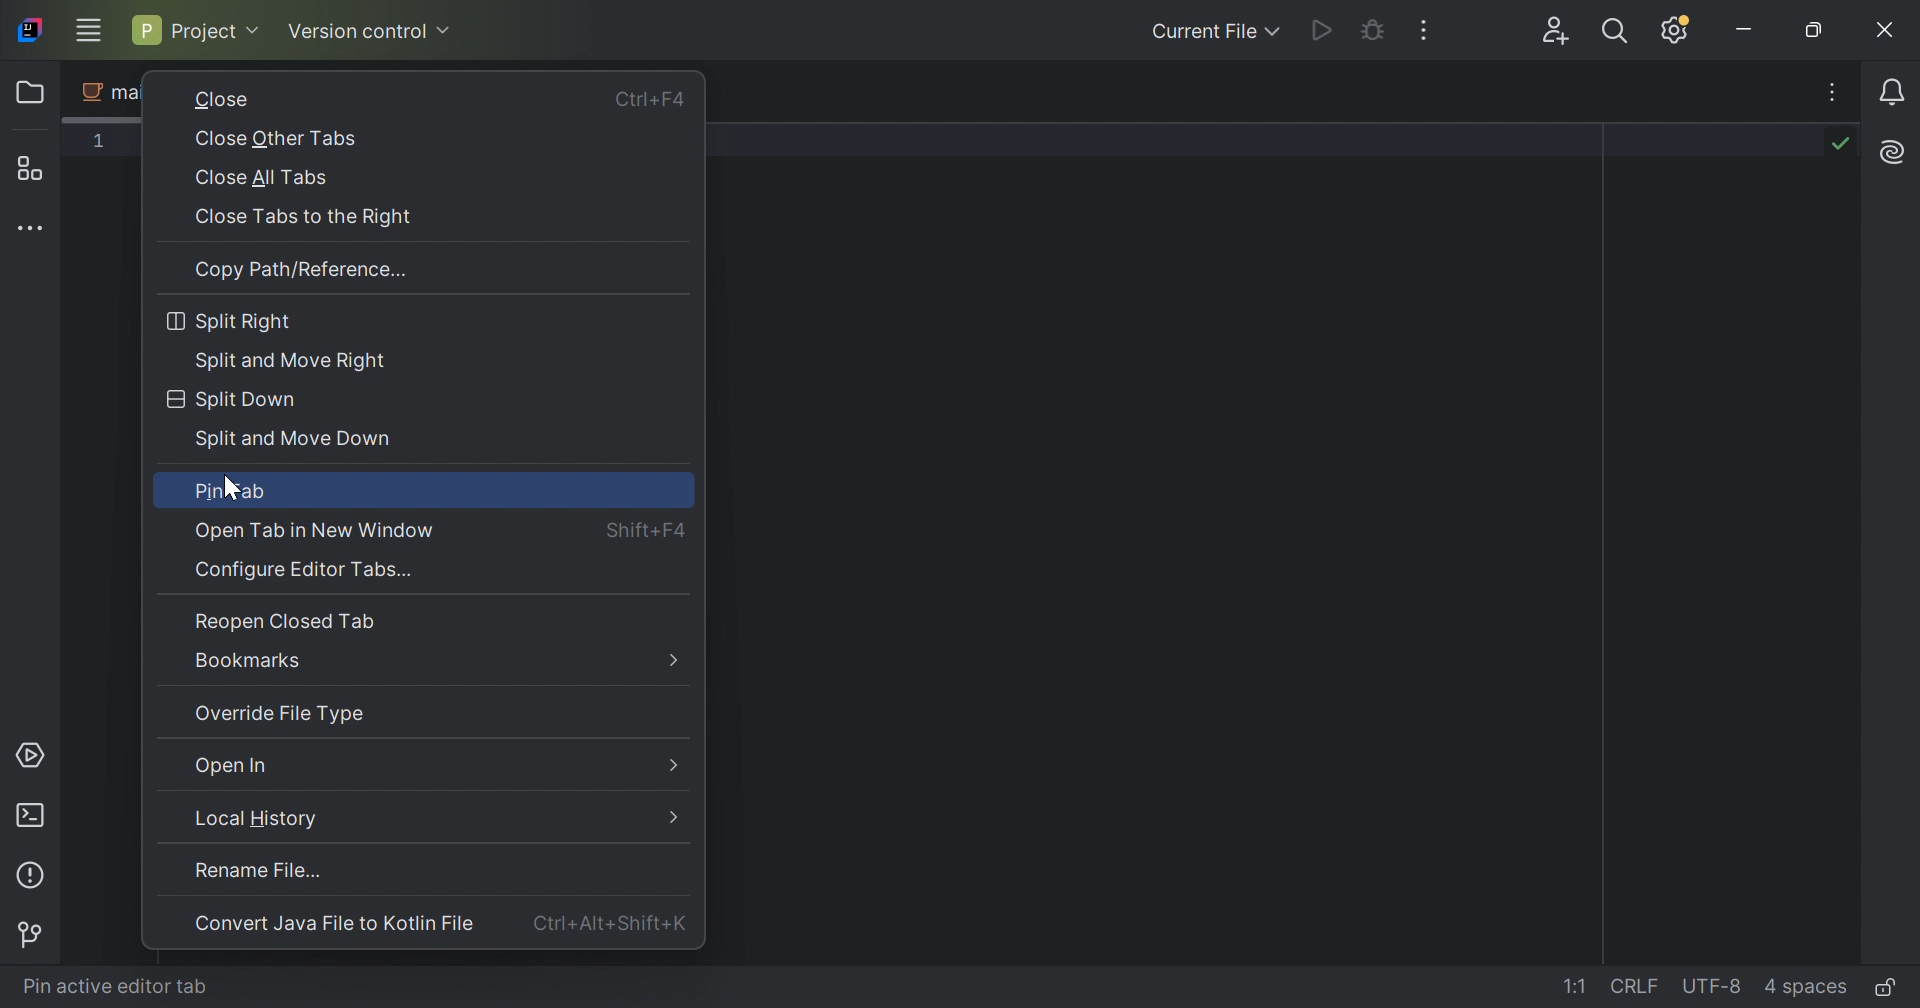 This screenshot has height=1008, width=1920. I want to click on cursor, so click(232, 487).